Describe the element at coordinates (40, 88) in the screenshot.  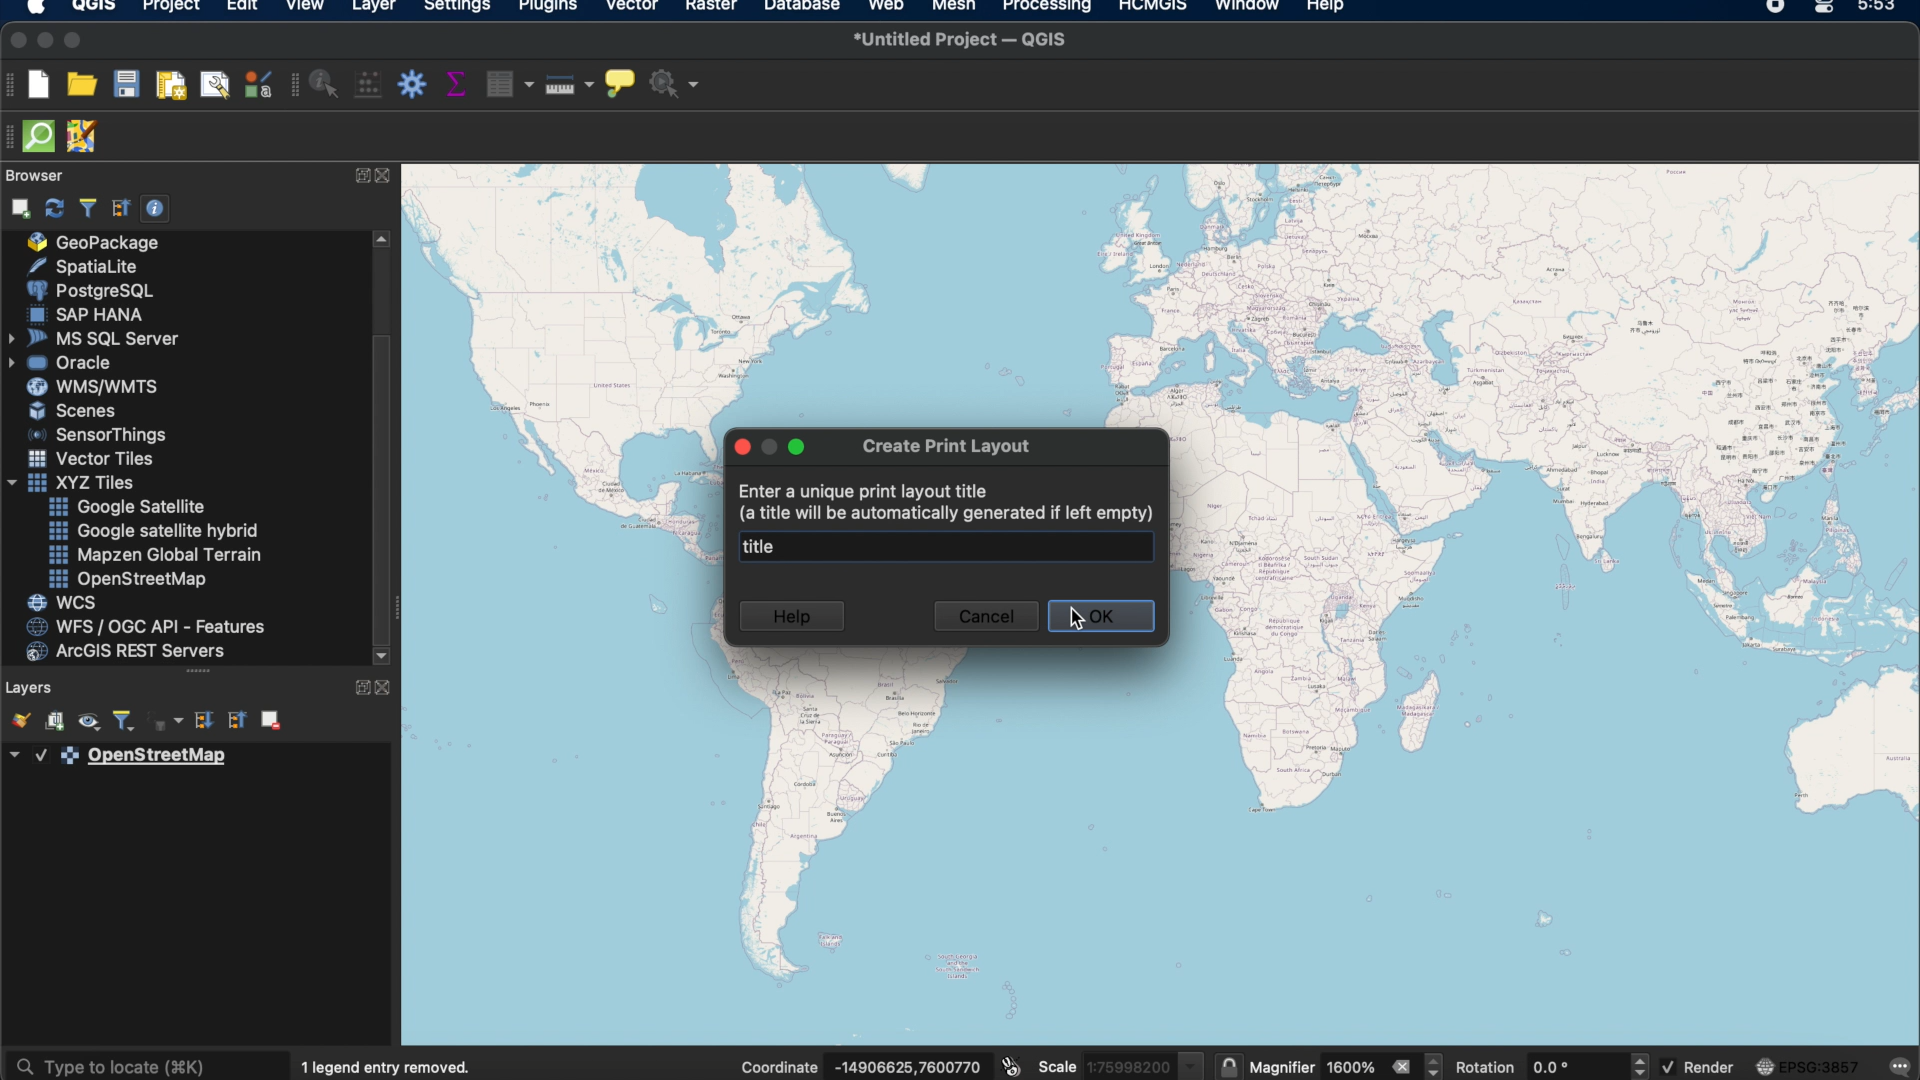
I see `new project` at that location.